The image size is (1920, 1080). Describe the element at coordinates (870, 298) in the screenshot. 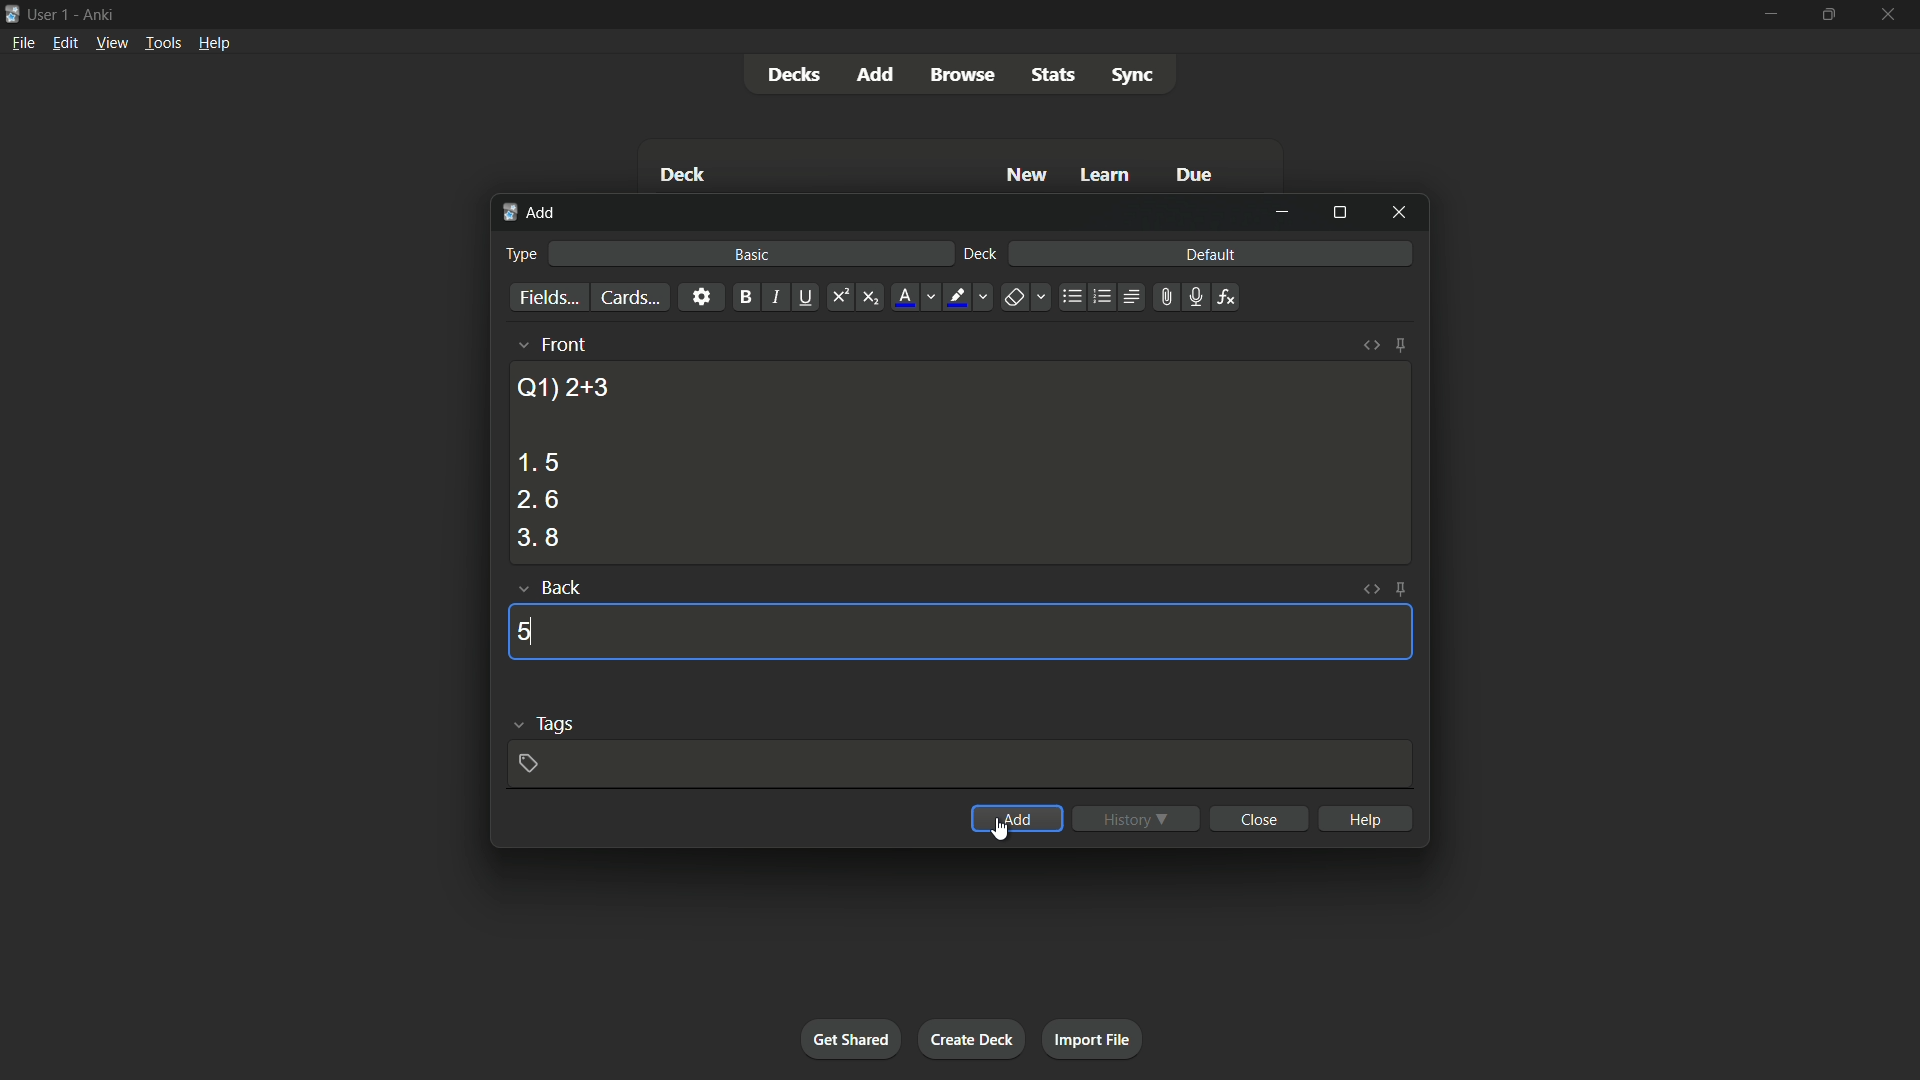

I see `subscript` at that location.